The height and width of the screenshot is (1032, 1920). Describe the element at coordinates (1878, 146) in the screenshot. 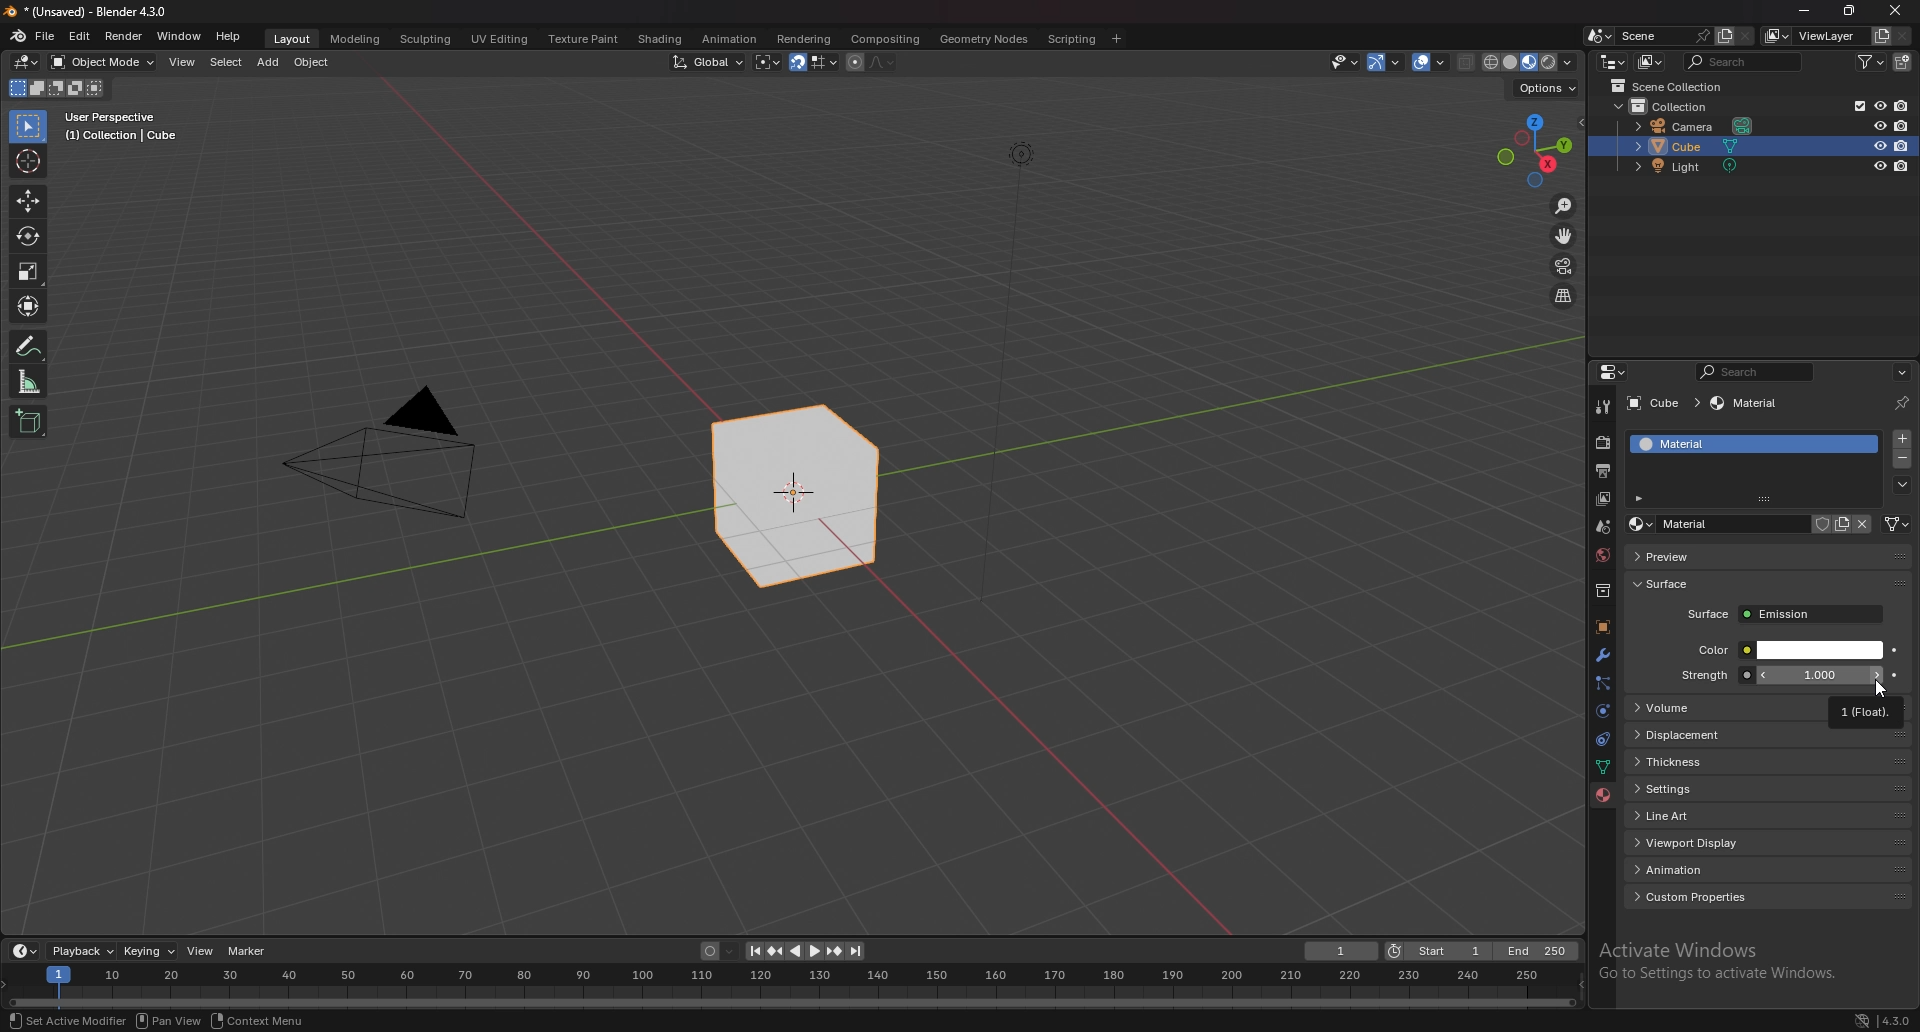

I see `hide in viewport` at that location.